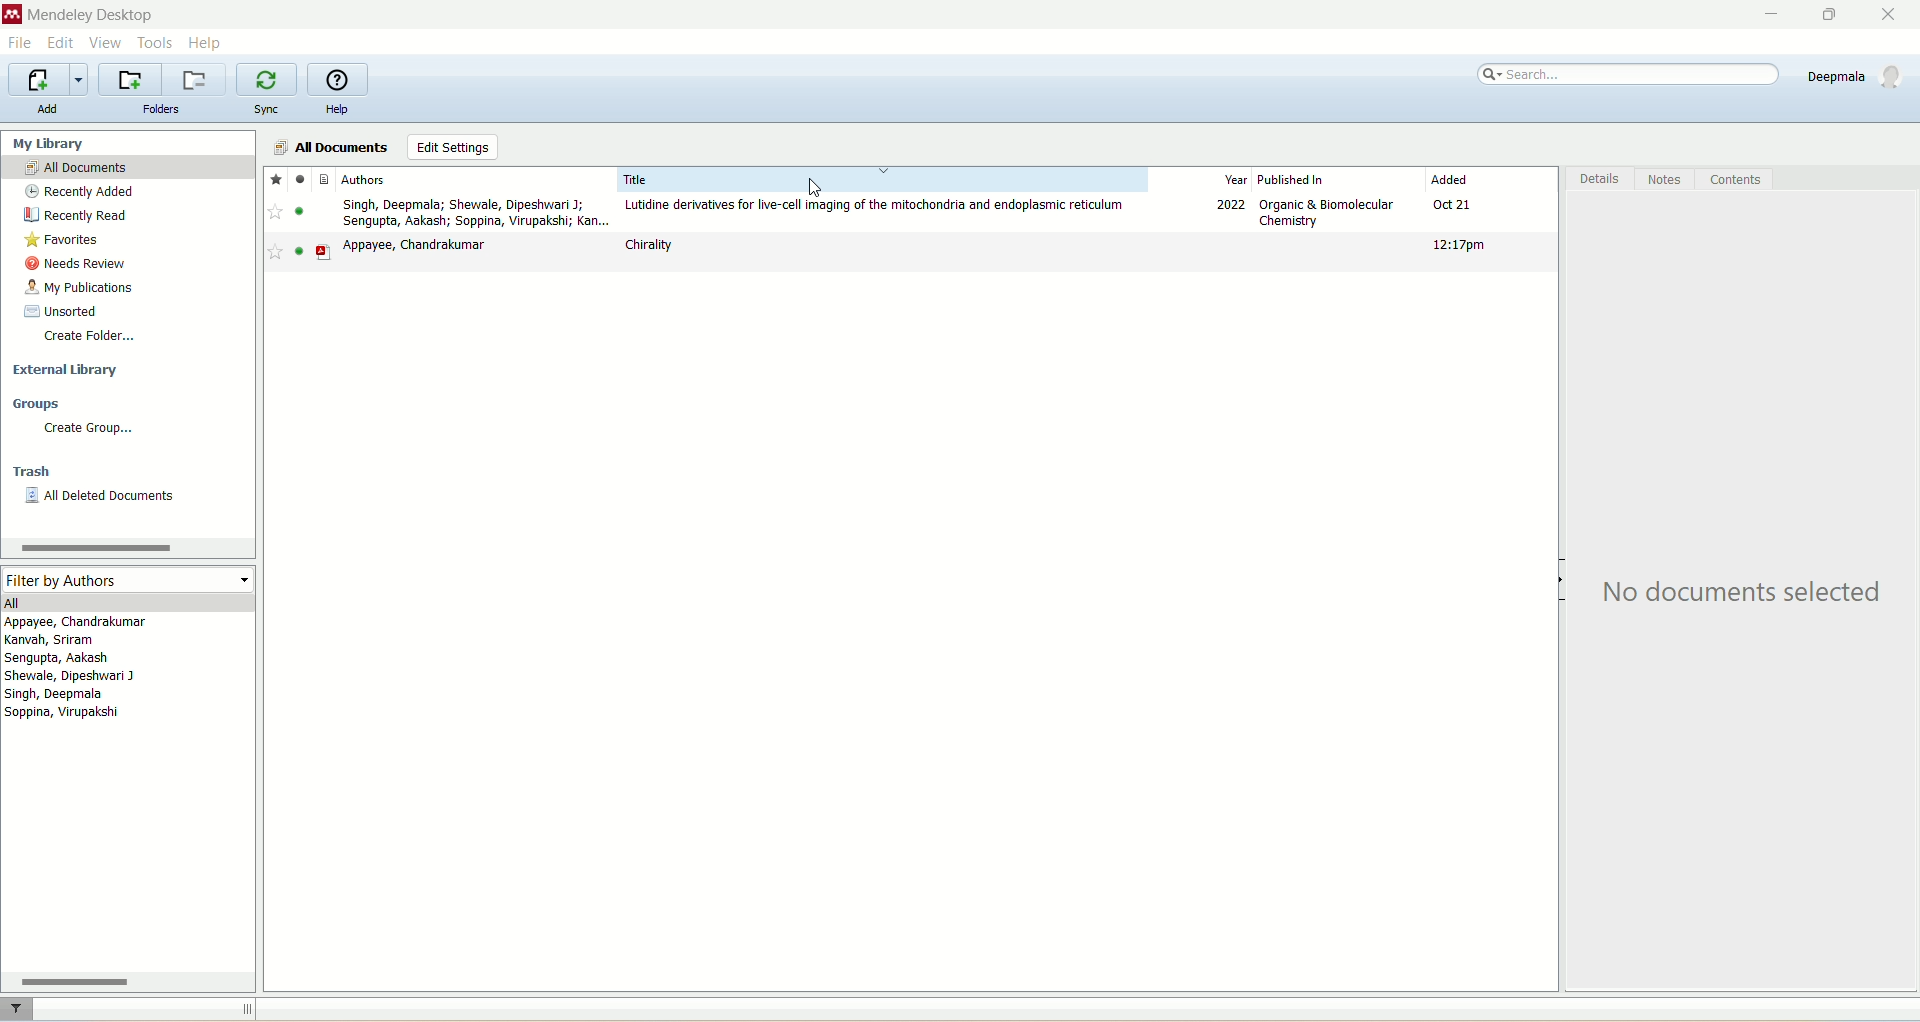 The width and height of the screenshot is (1920, 1022). What do you see at coordinates (1744, 593) in the screenshot?
I see `text` at bounding box center [1744, 593].